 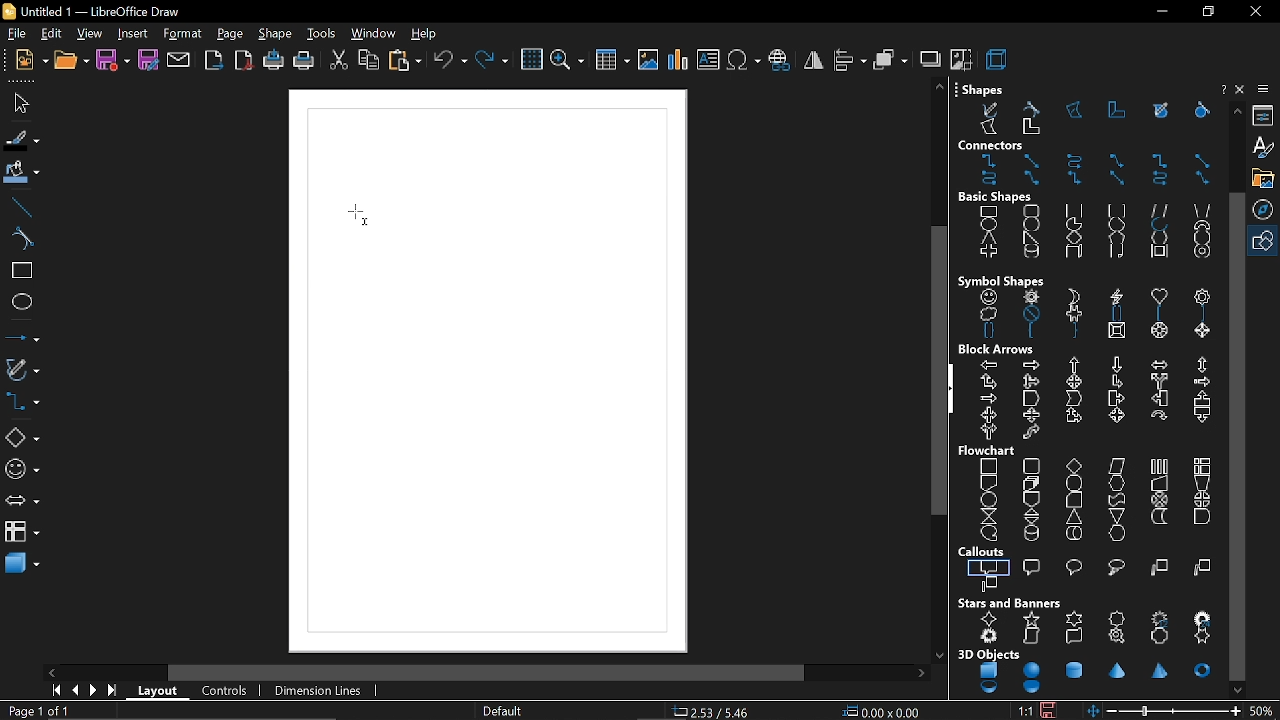 What do you see at coordinates (1200, 365) in the screenshot?
I see `up  and down arrow` at bounding box center [1200, 365].